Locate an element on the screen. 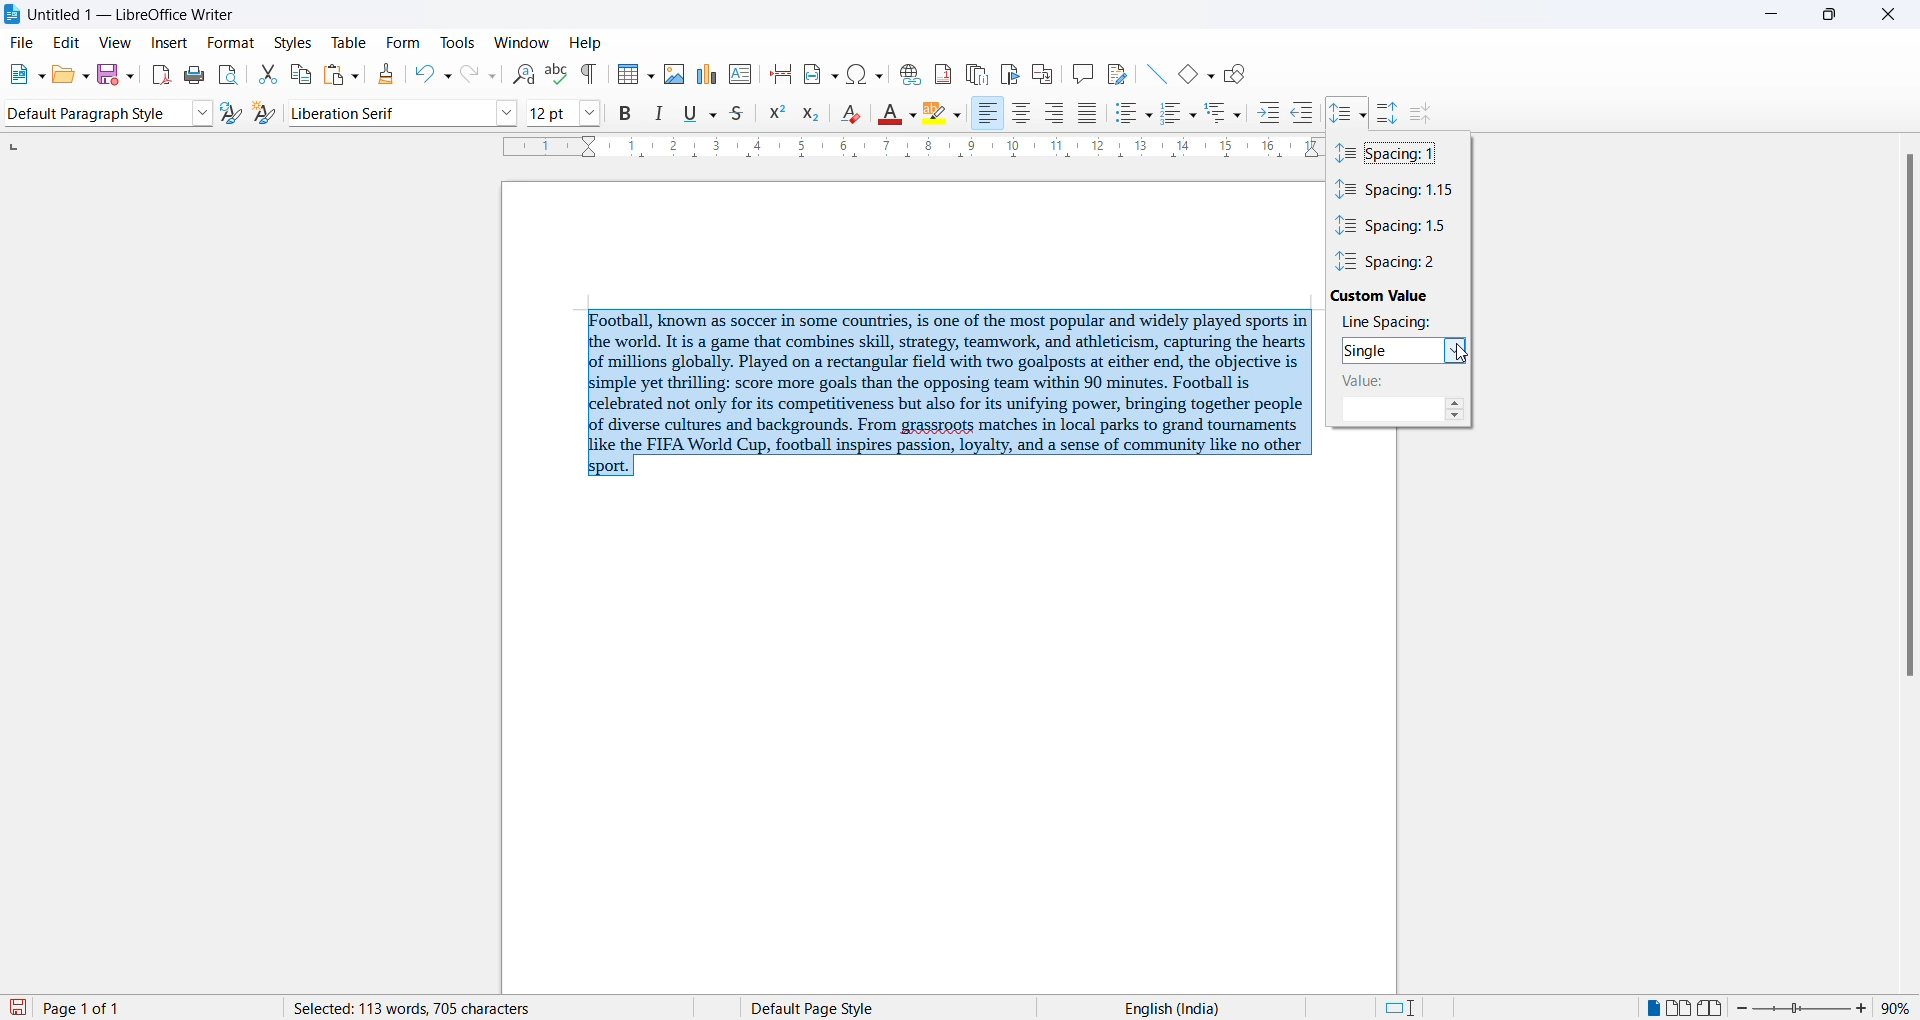 Image resolution: width=1920 pixels, height=1020 pixels. create new style from selections is located at coordinates (265, 113).